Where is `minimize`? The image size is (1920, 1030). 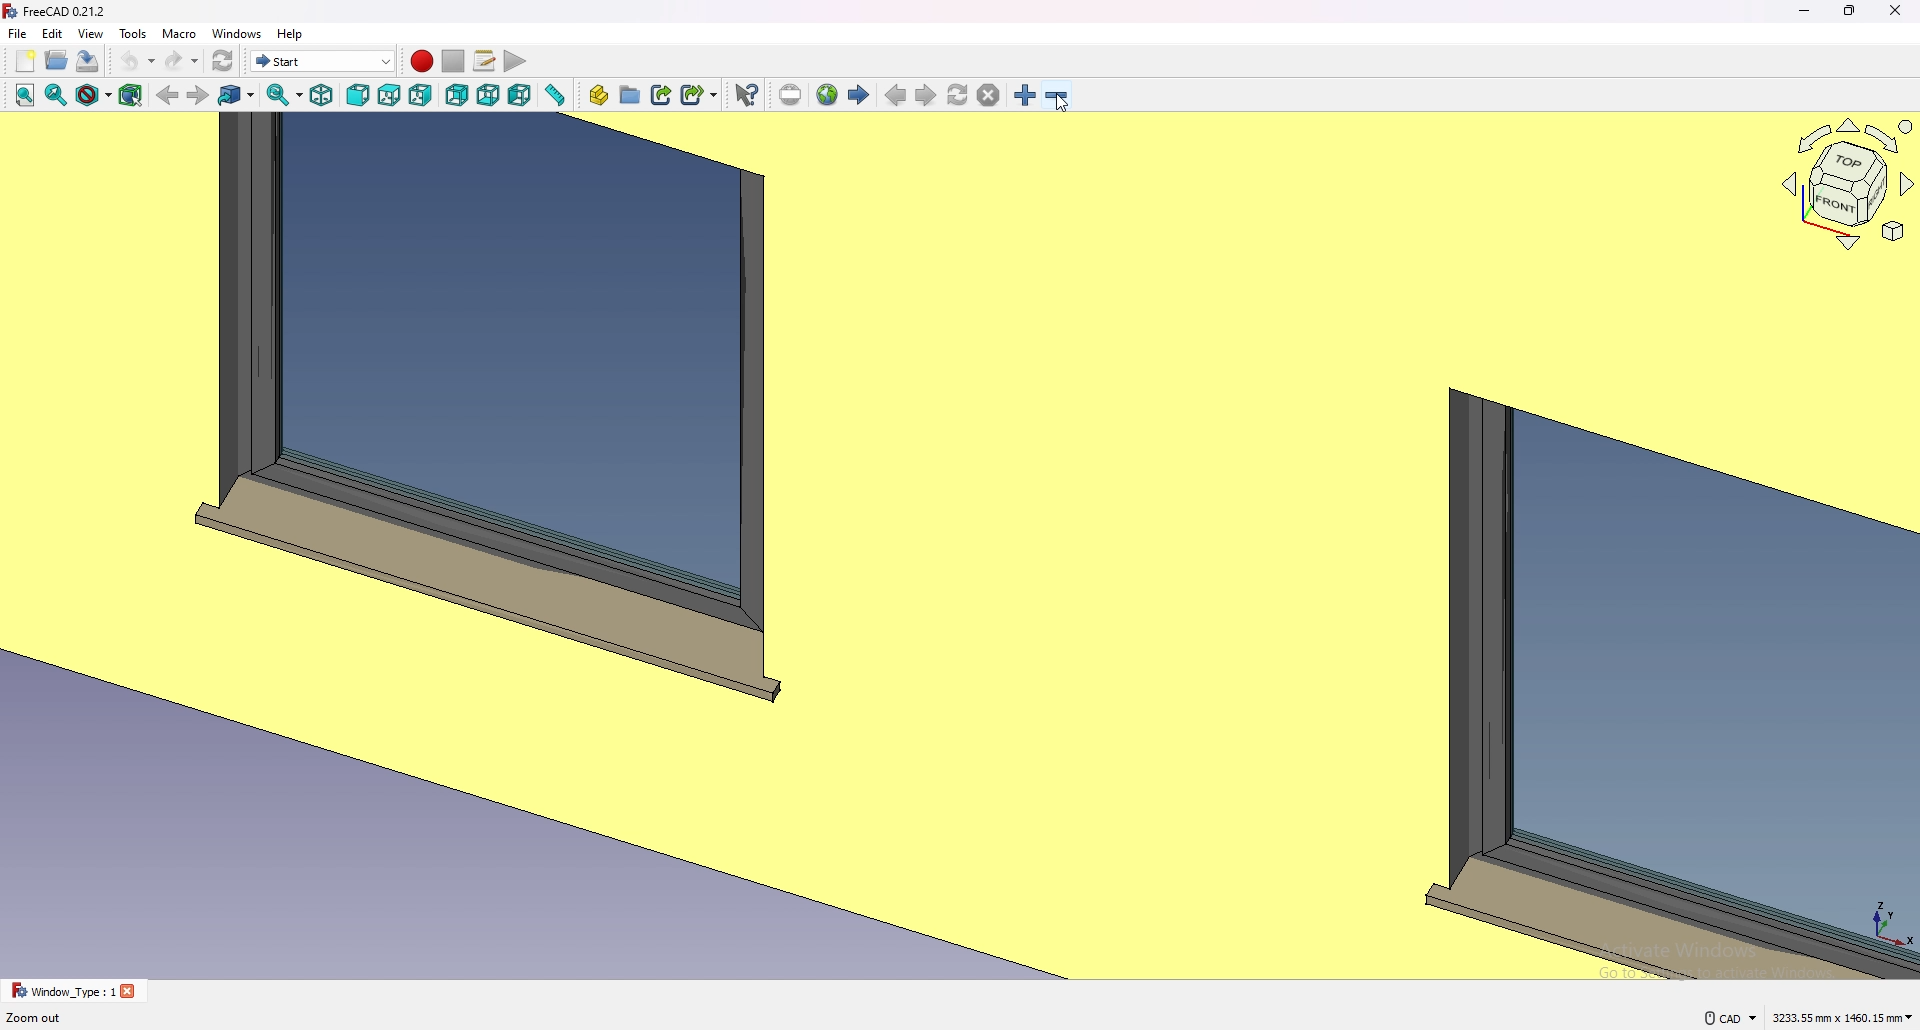
minimize is located at coordinates (1806, 11).